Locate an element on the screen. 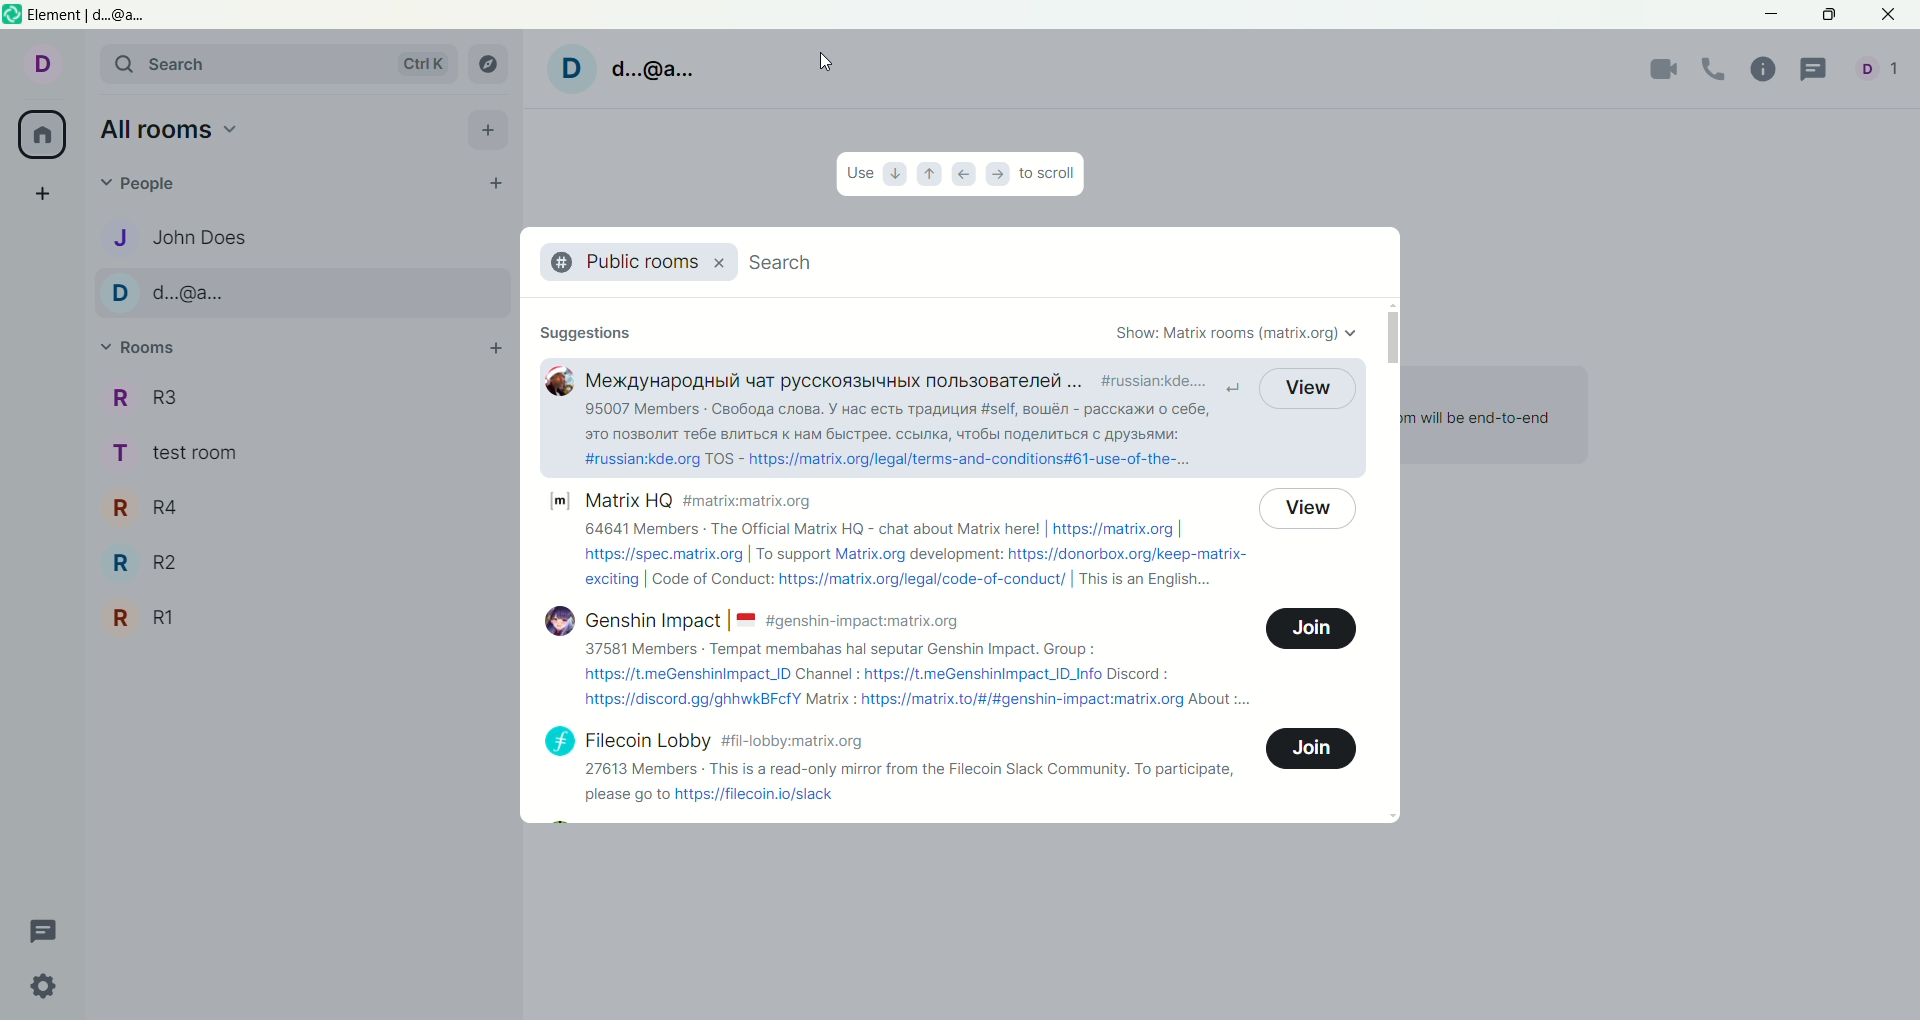 Image resolution: width=1920 pixels, height=1020 pixels. Cursor is located at coordinates (825, 62).